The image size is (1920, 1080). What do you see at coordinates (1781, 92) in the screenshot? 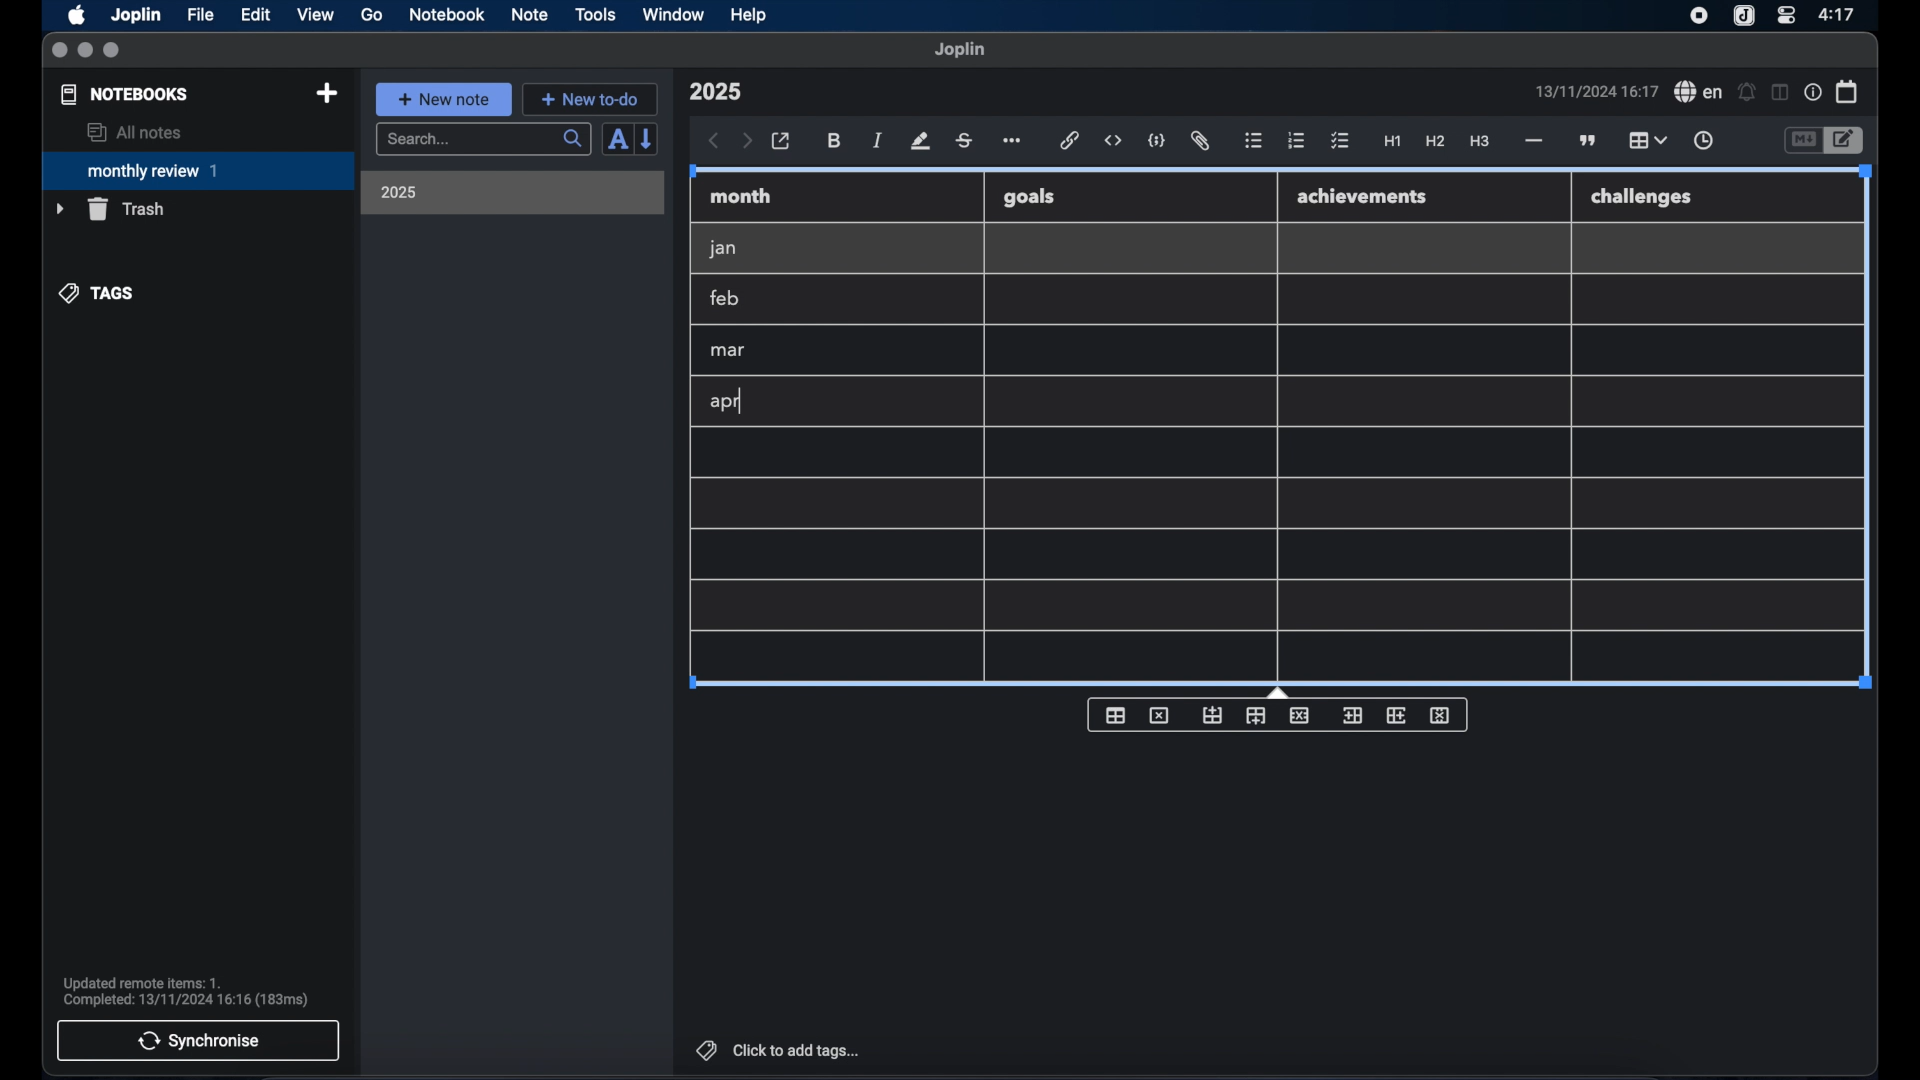
I see `toggle editor layout` at bounding box center [1781, 92].